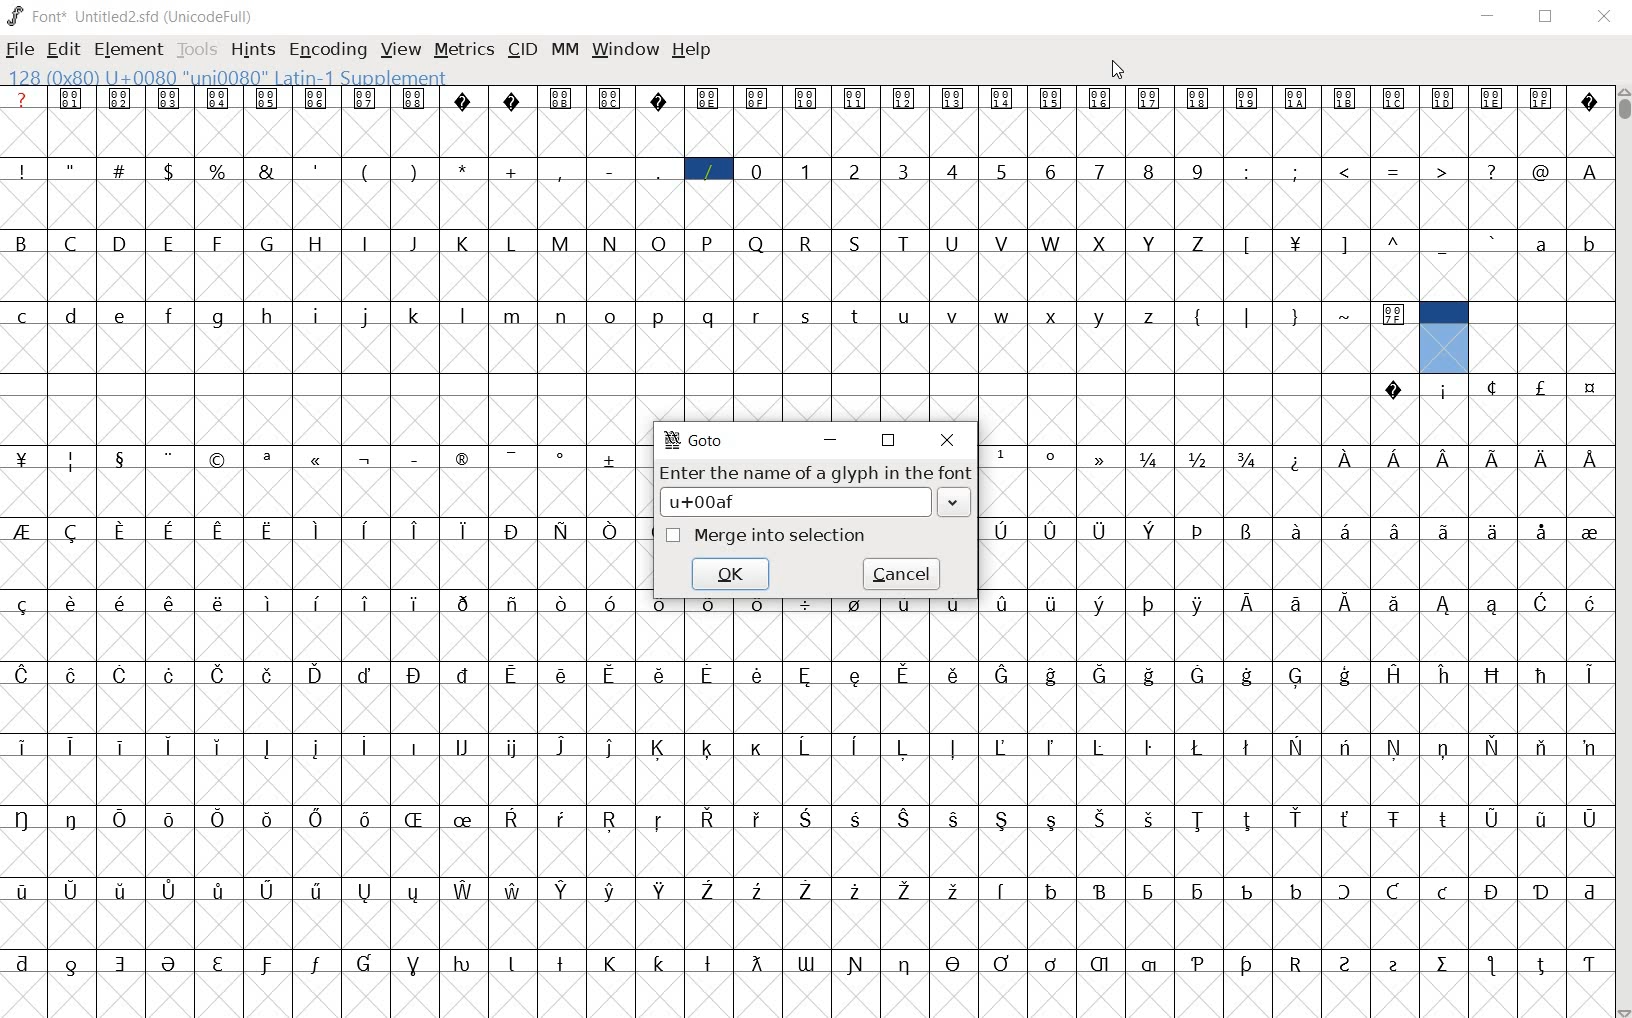 The height and width of the screenshot is (1018, 1632). Describe the element at coordinates (660, 601) in the screenshot. I see `Symbol` at that location.